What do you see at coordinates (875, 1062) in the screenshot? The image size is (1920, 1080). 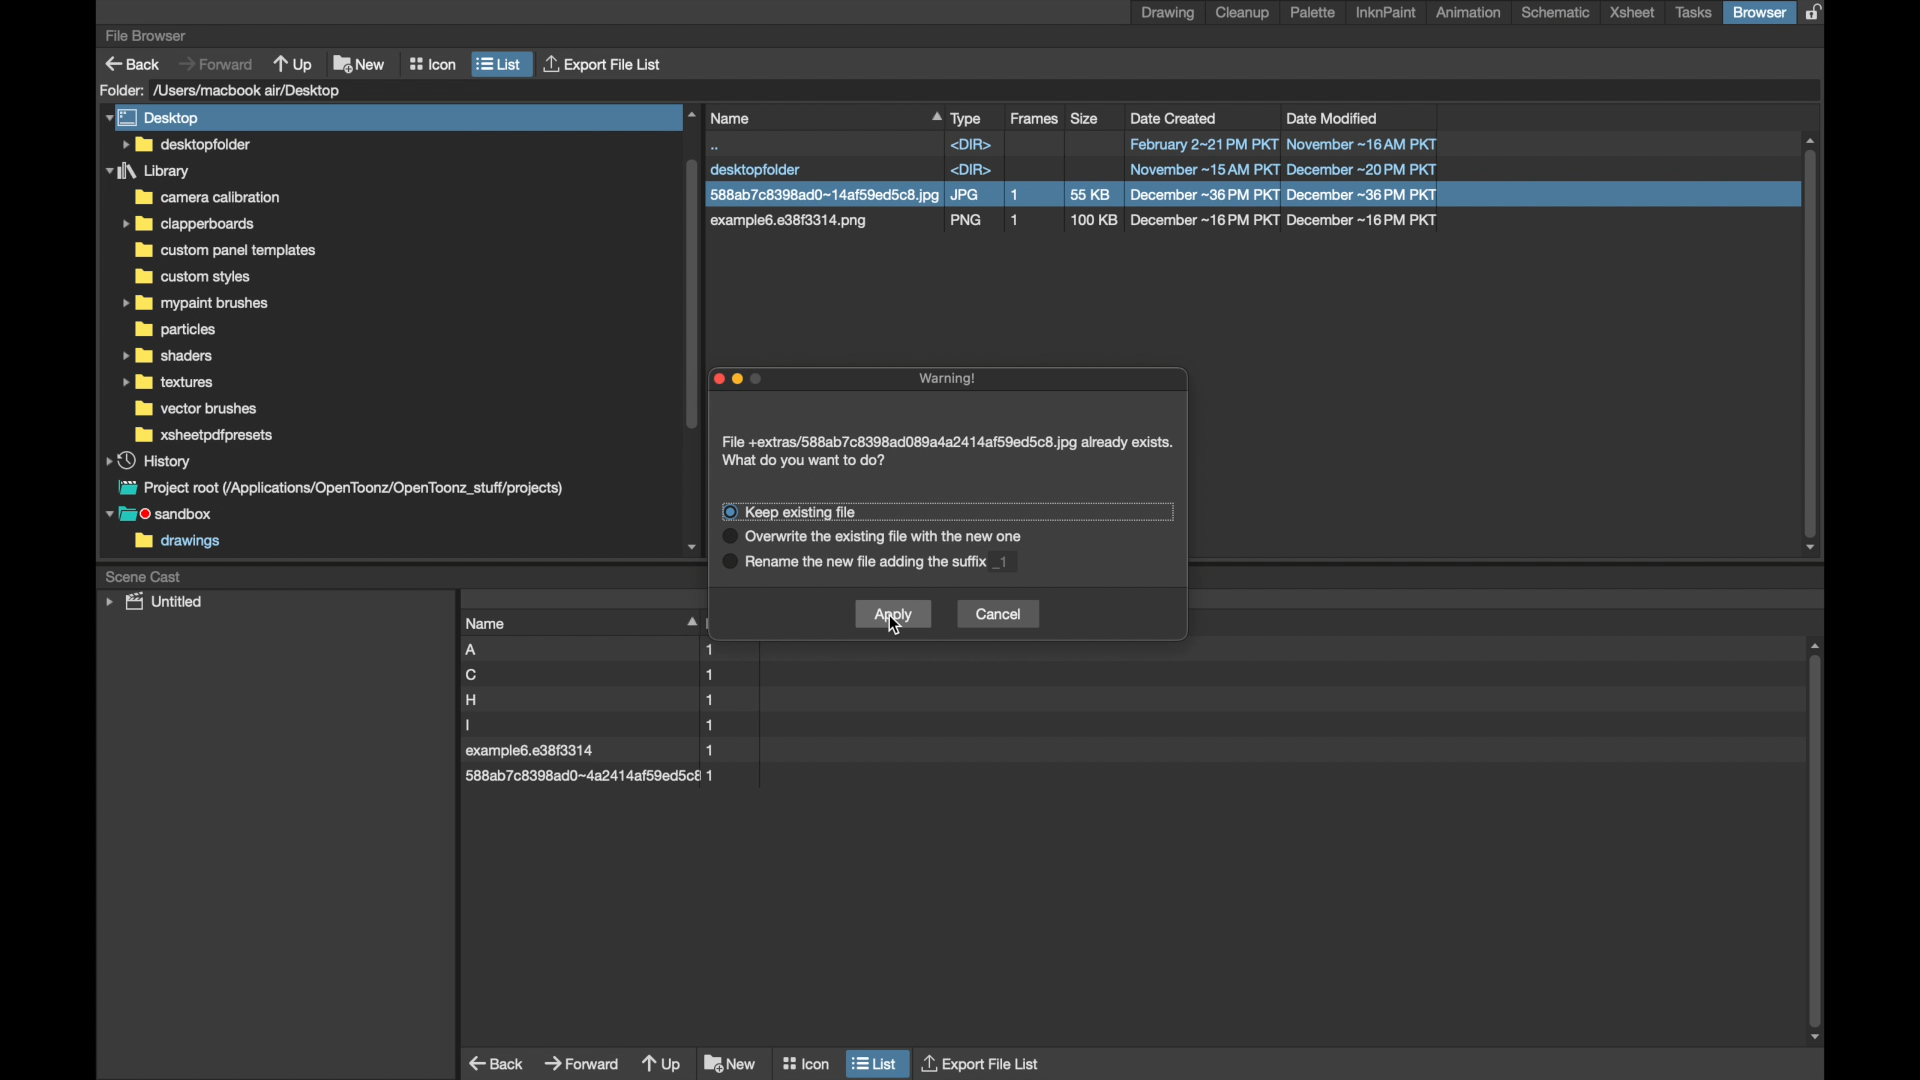 I see `list` at bounding box center [875, 1062].